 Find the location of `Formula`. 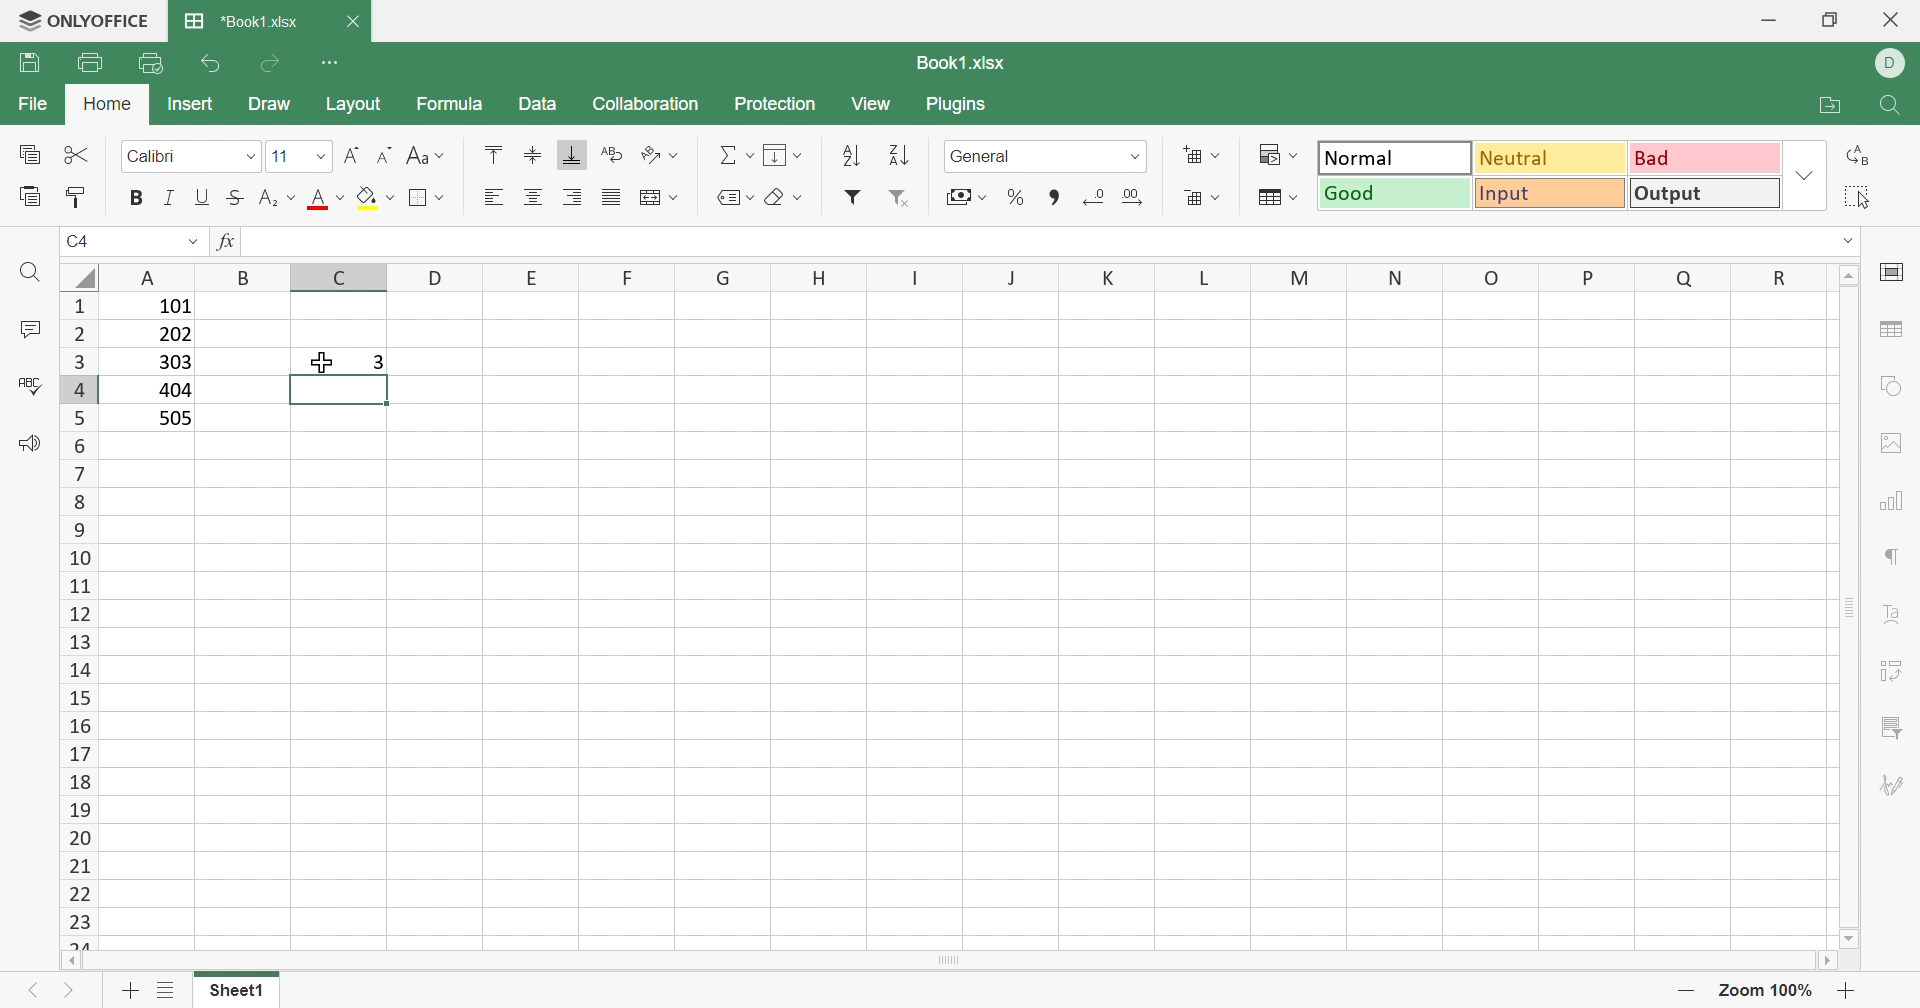

Formula is located at coordinates (451, 102).